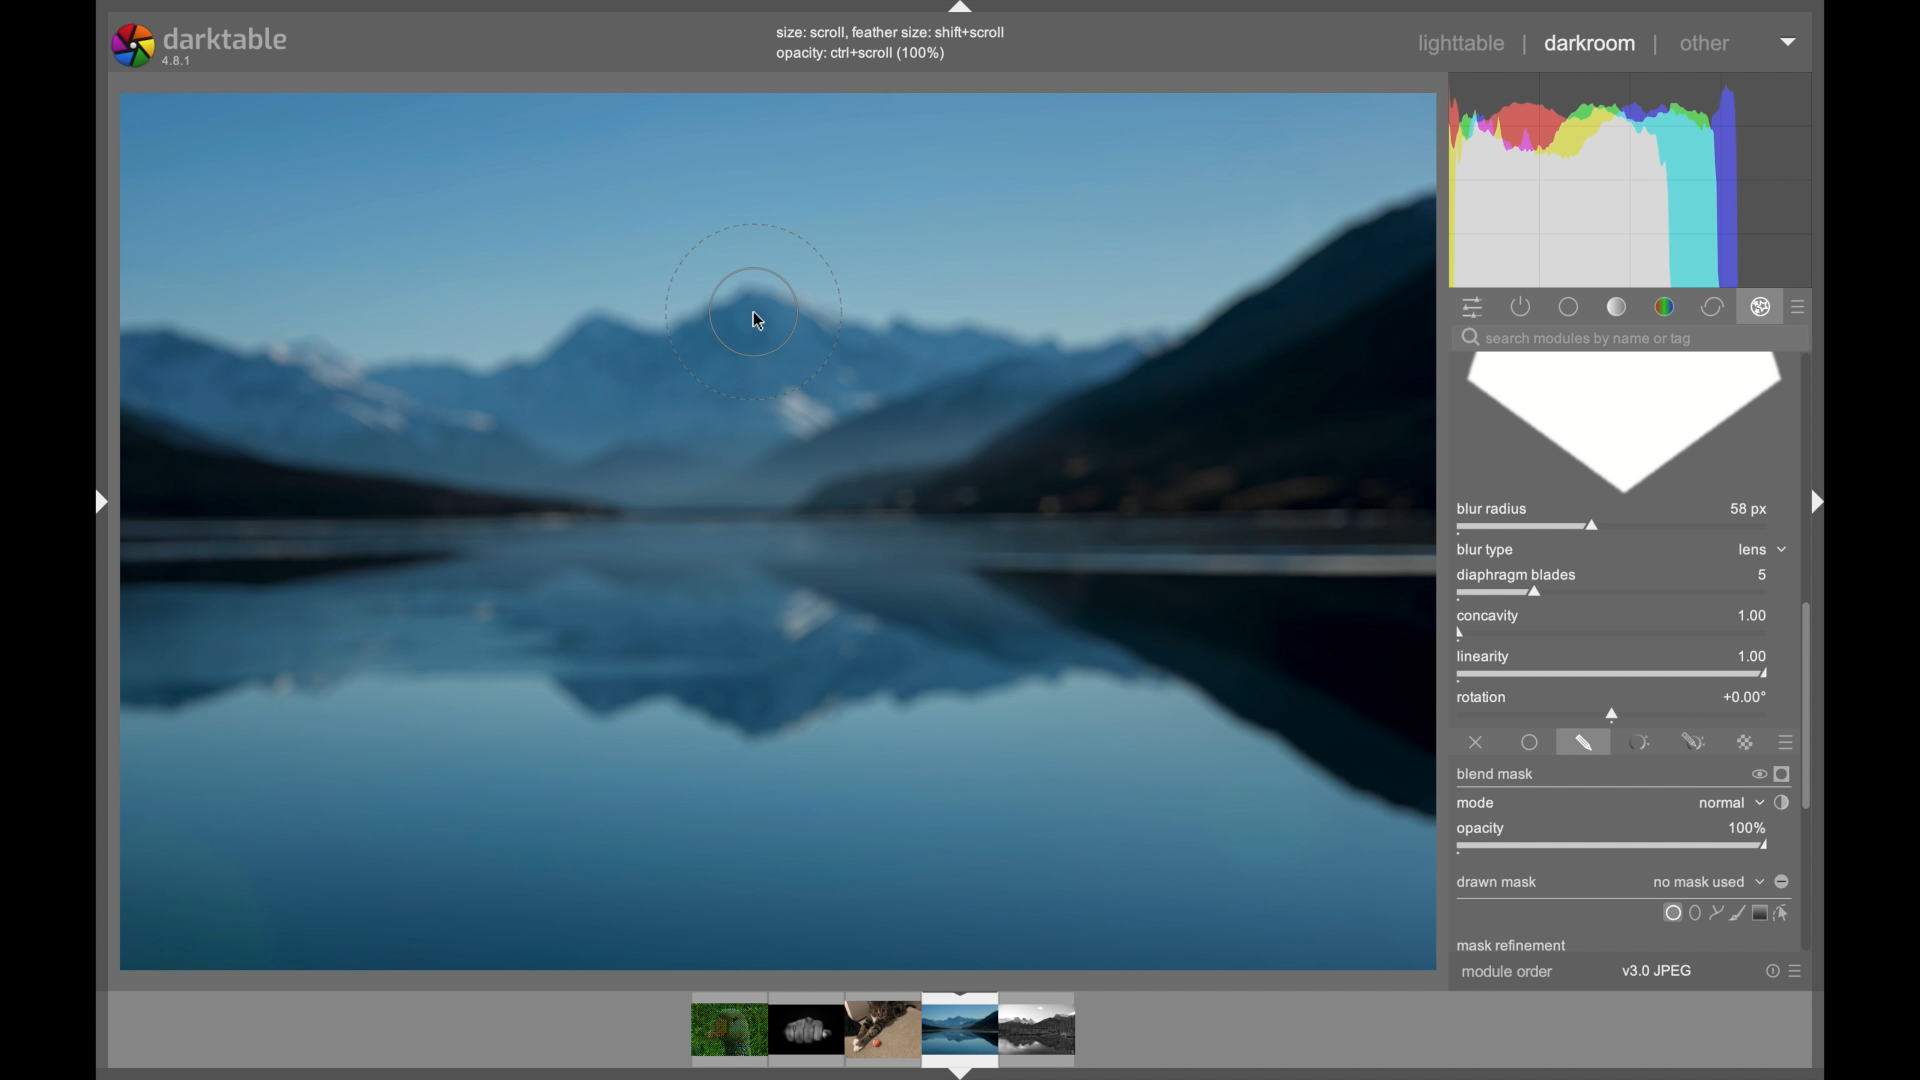 This screenshot has width=1920, height=1080. I want to click on darkroom, so click(1591, 43).